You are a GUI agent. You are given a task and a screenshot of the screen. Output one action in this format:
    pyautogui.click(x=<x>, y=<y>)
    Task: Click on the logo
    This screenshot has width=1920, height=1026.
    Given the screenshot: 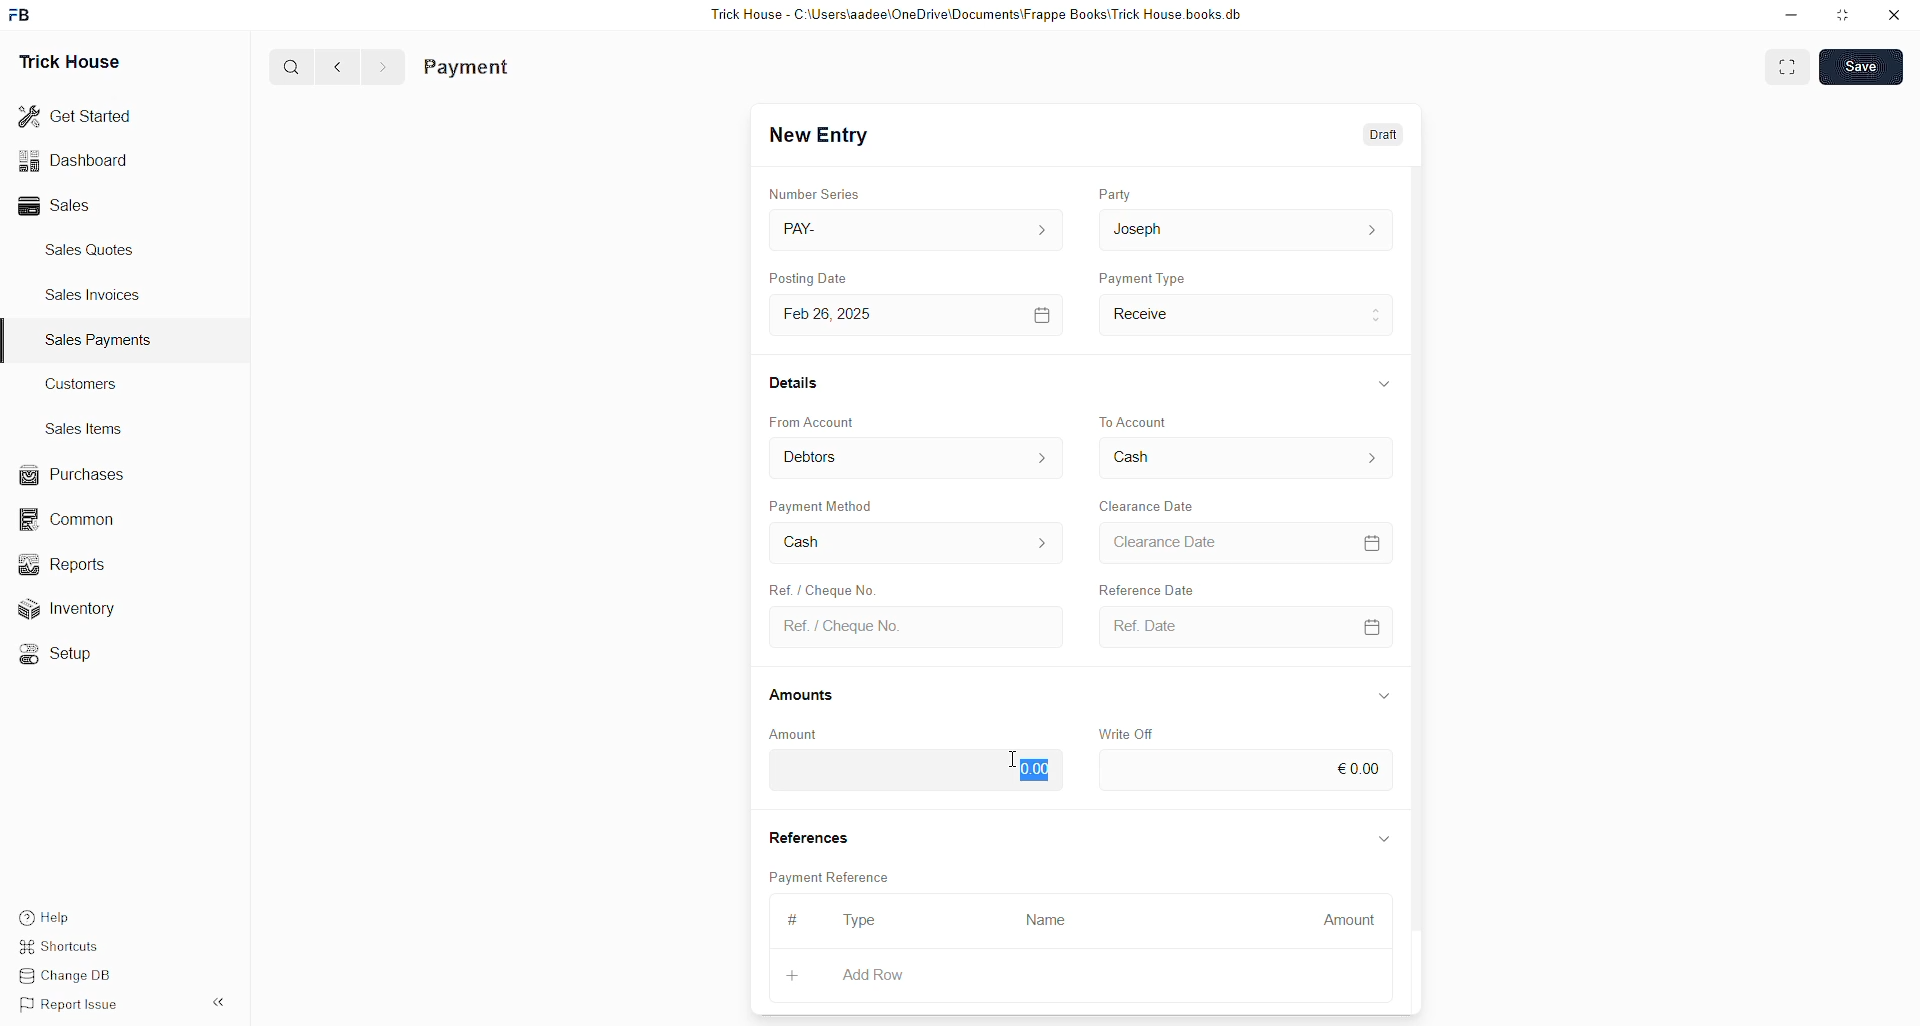 What is the action you would take?
    pyautogui.click(x=21, y=15)
    